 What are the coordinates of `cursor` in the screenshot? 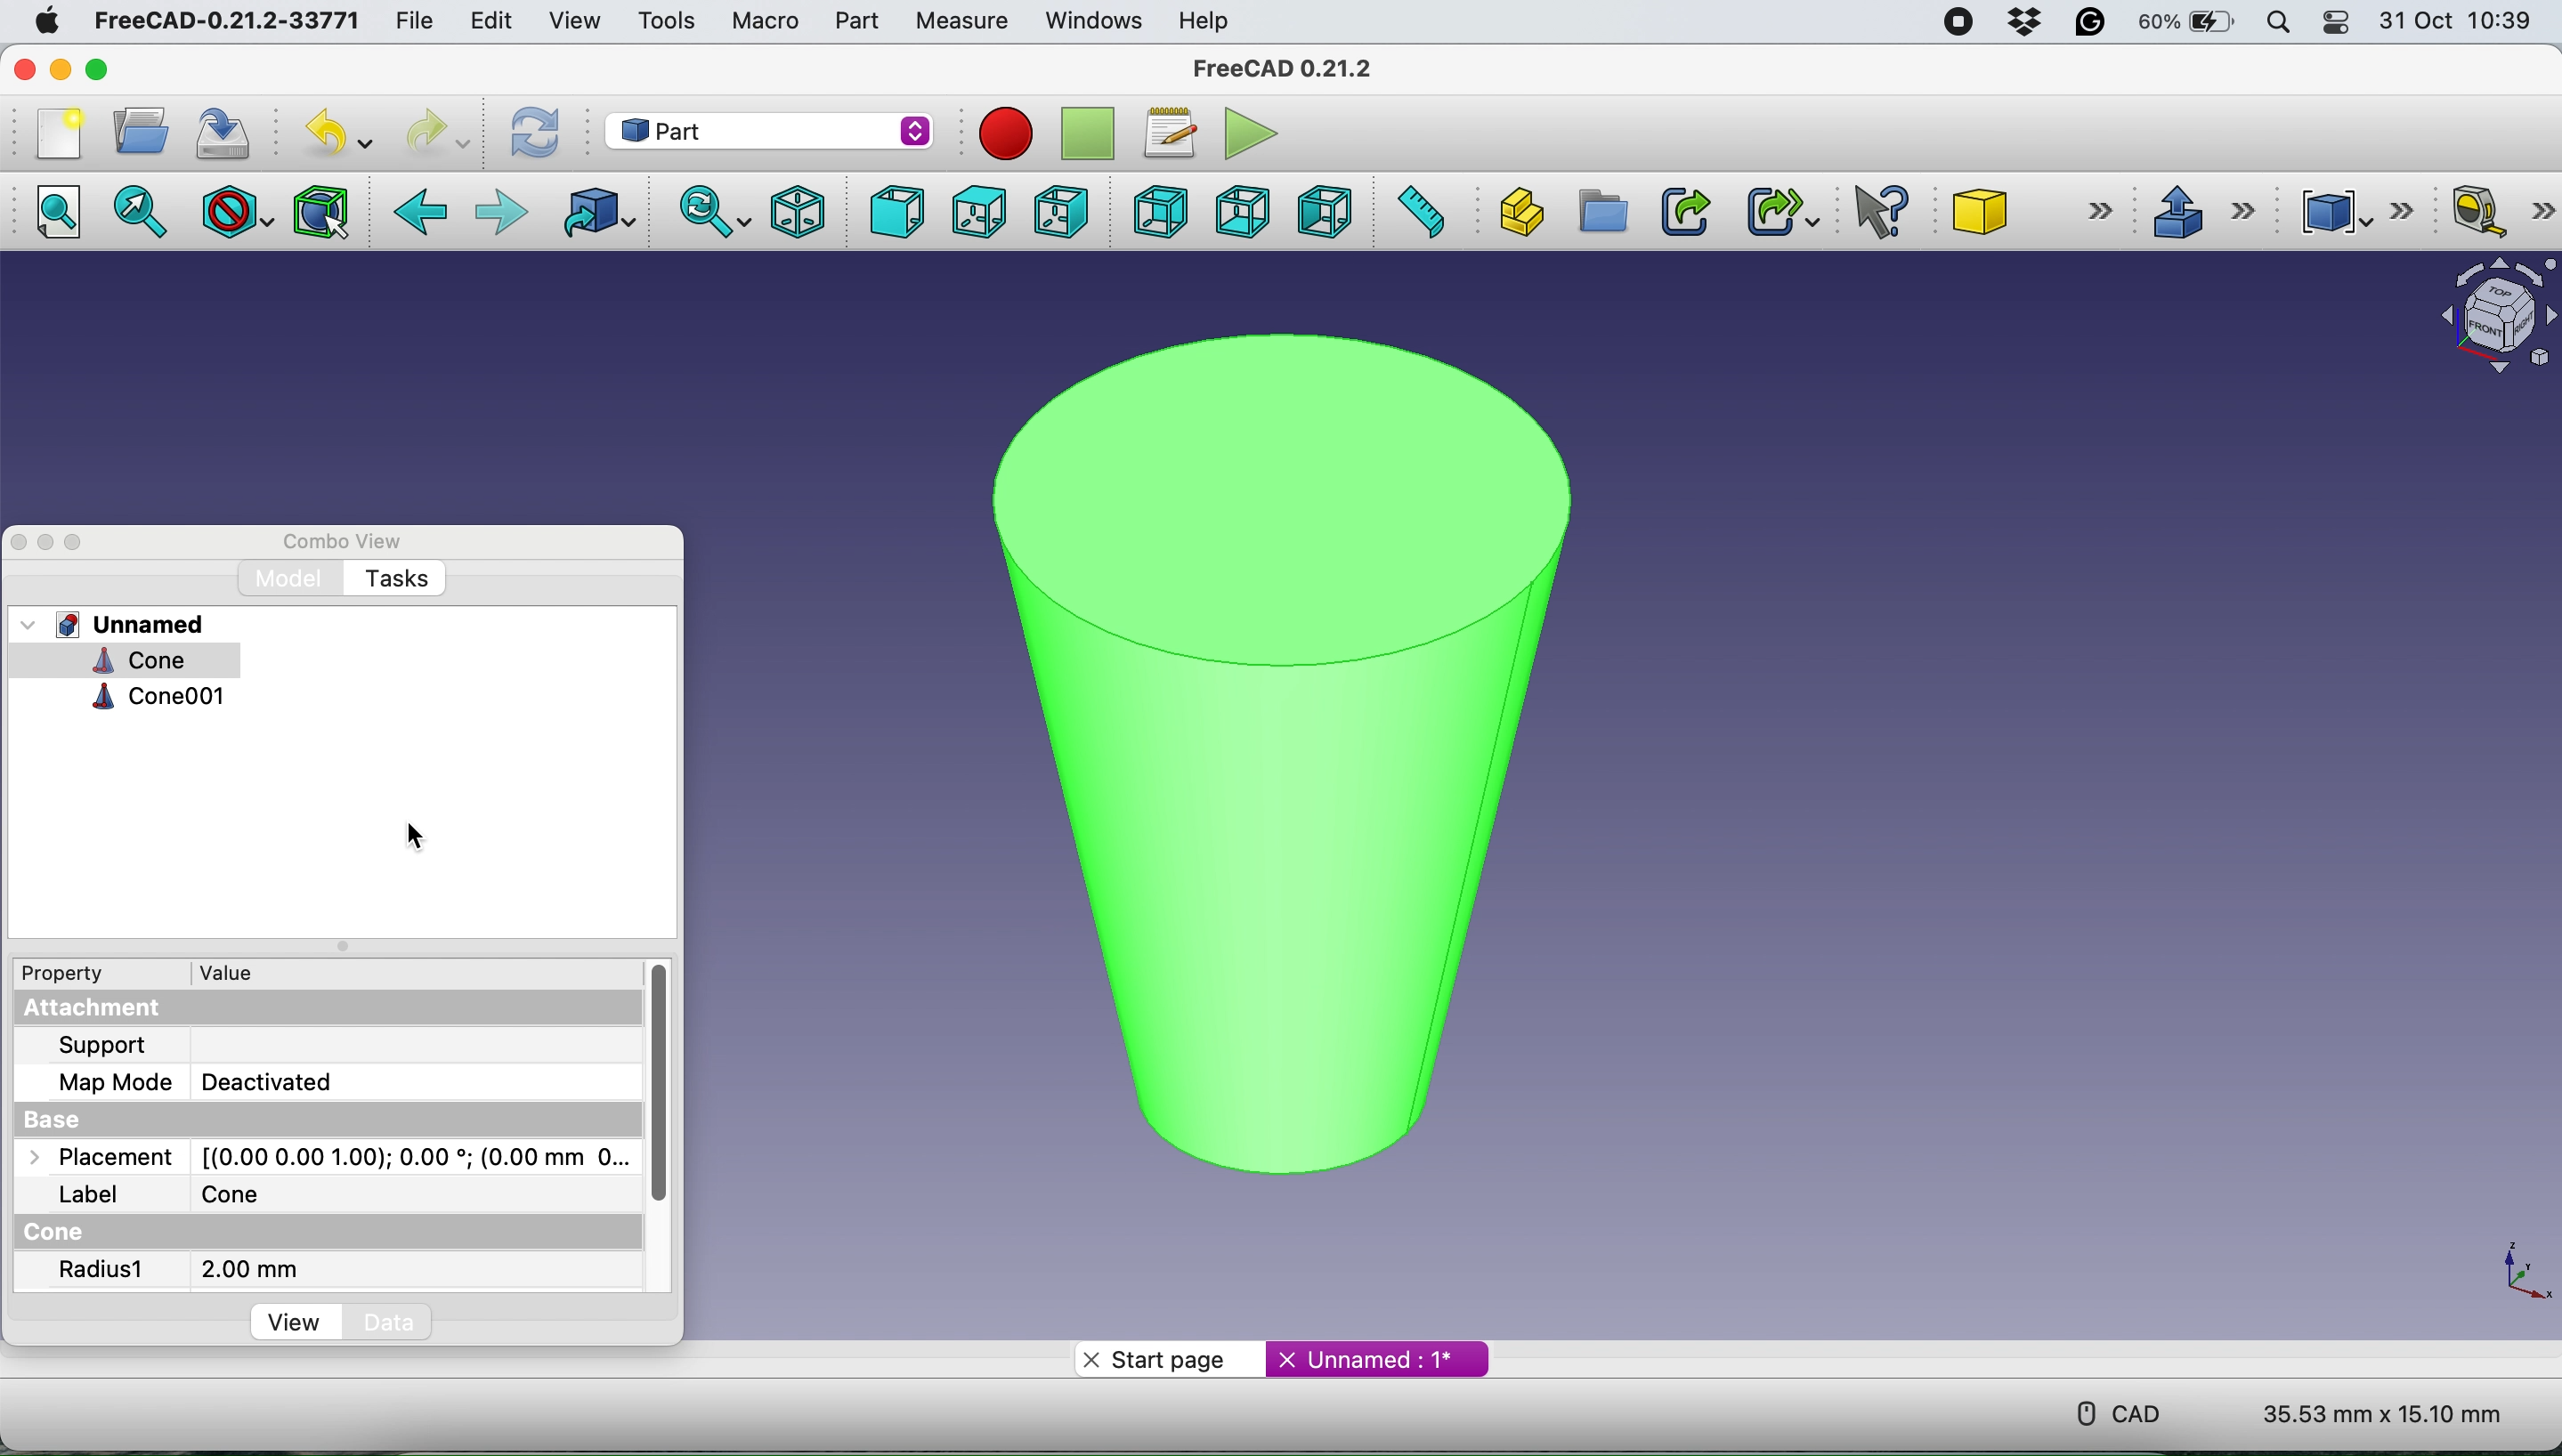 It's located at (414, 838).